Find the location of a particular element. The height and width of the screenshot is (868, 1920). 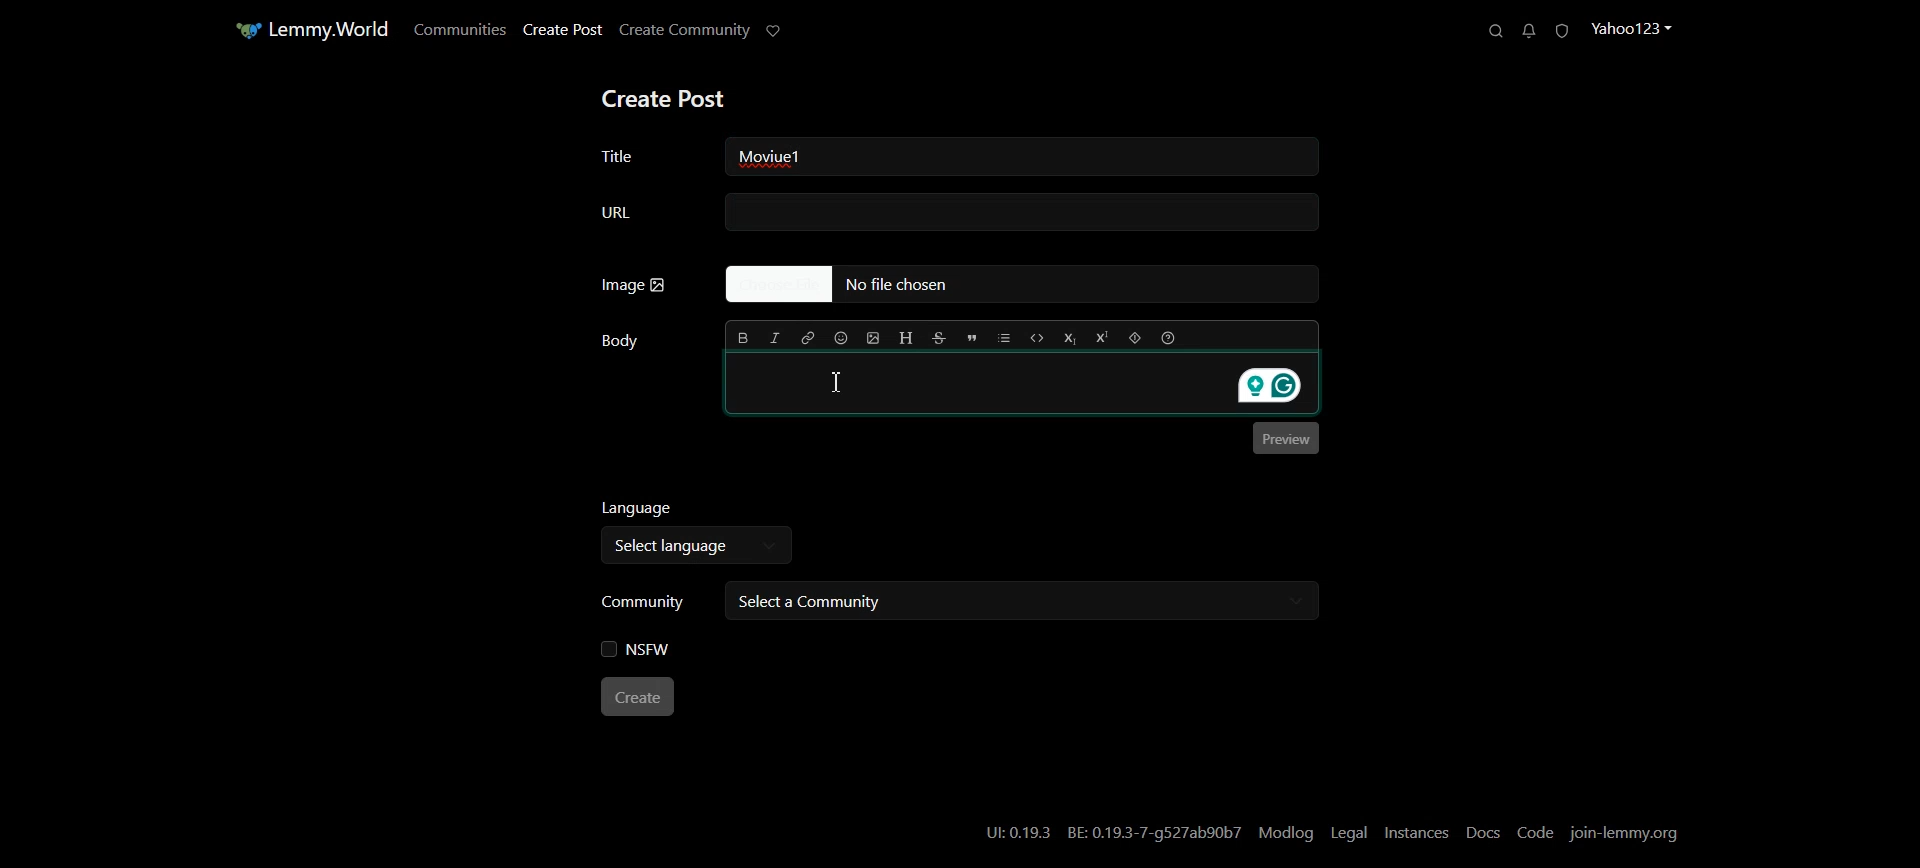

Unread Messages is located at coordinates (1528, 31).